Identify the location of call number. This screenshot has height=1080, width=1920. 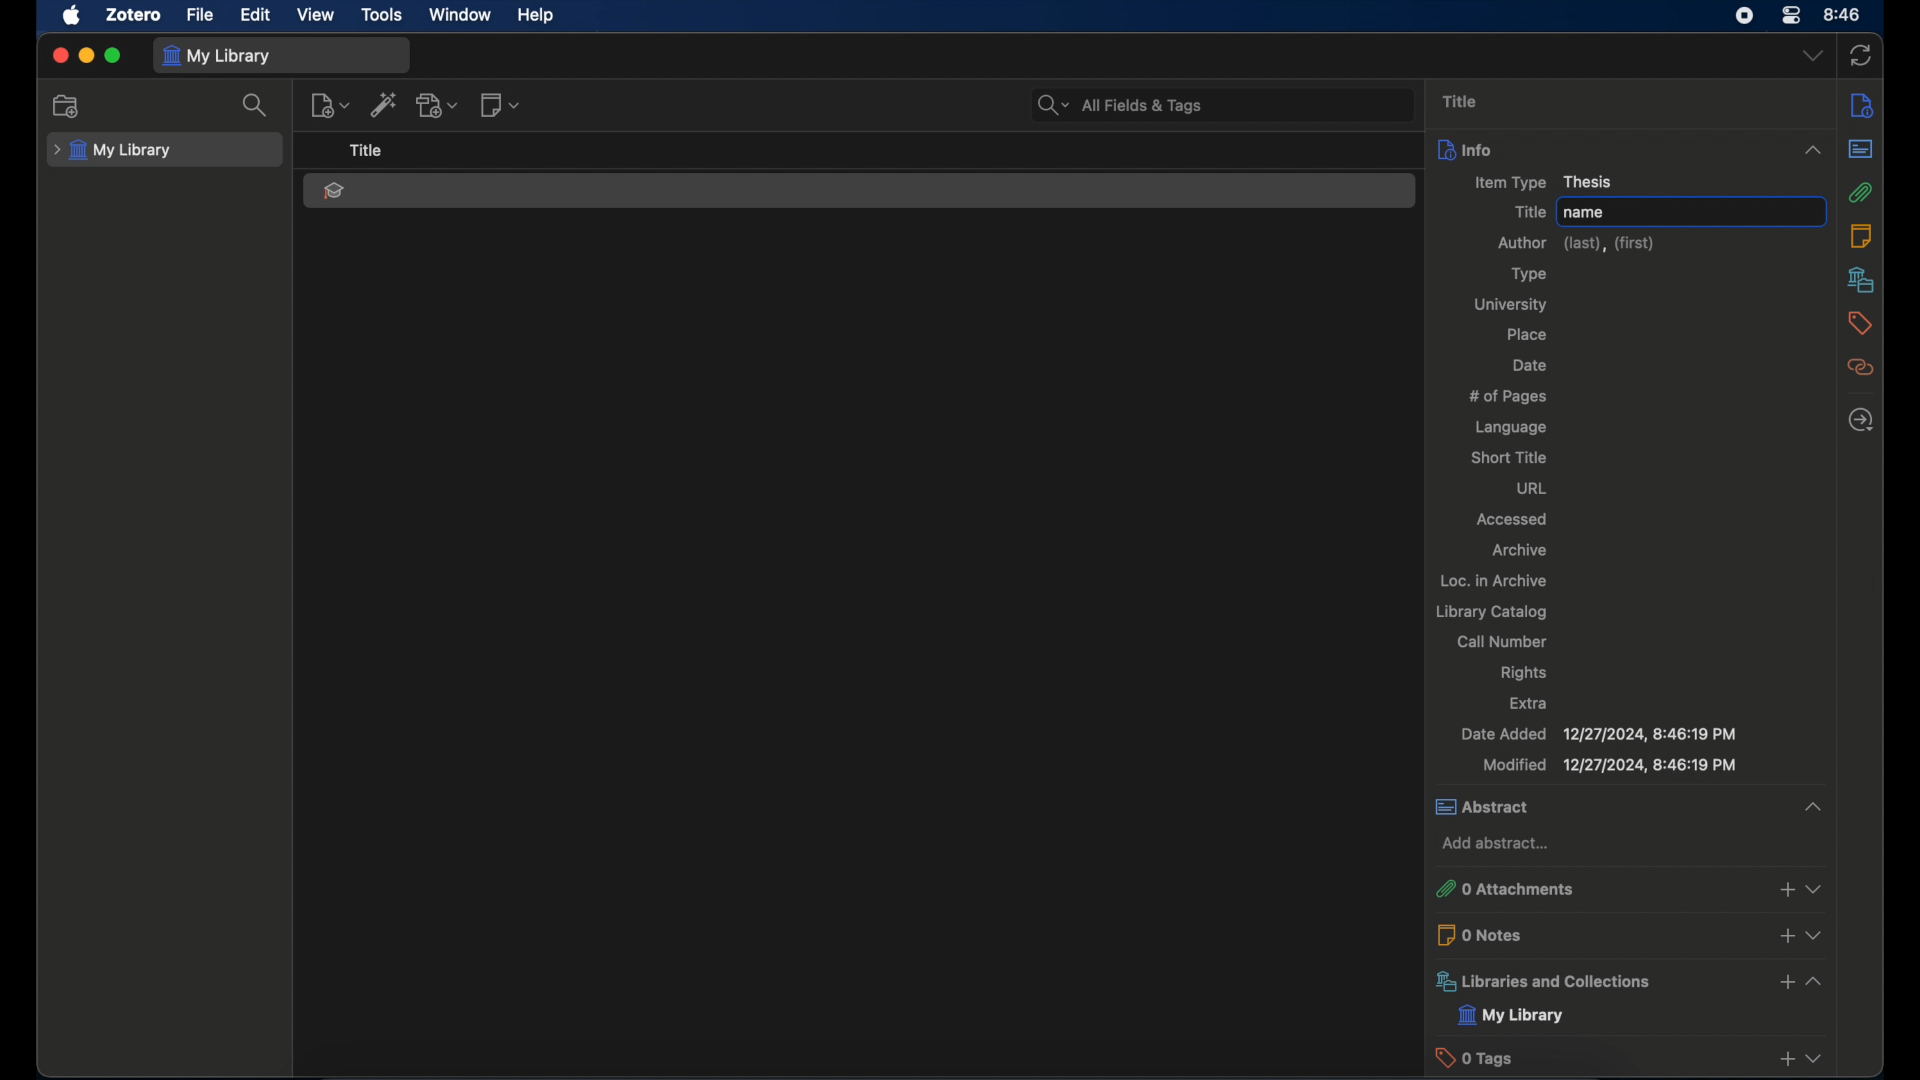
(1502, 641).